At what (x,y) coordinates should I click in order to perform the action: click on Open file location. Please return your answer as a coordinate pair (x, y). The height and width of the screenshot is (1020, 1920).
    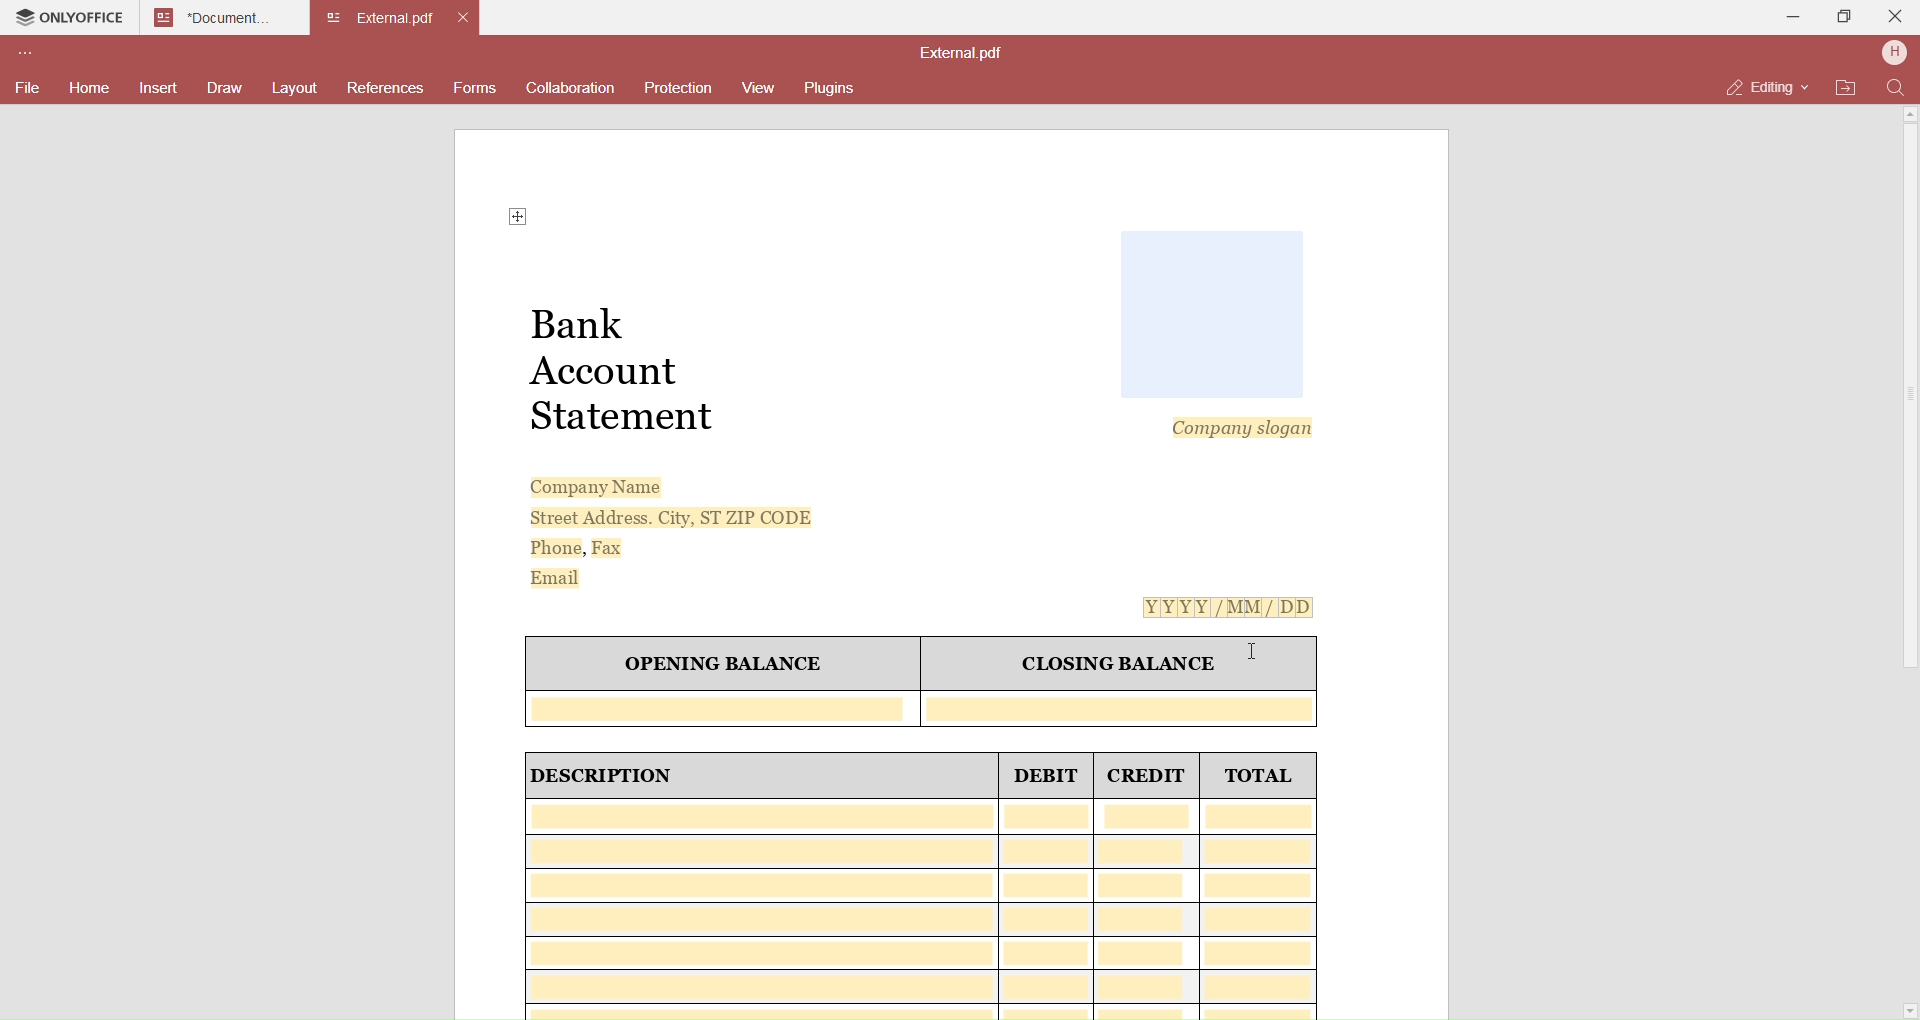
    Looking at the image, I should click on (1847, 88).